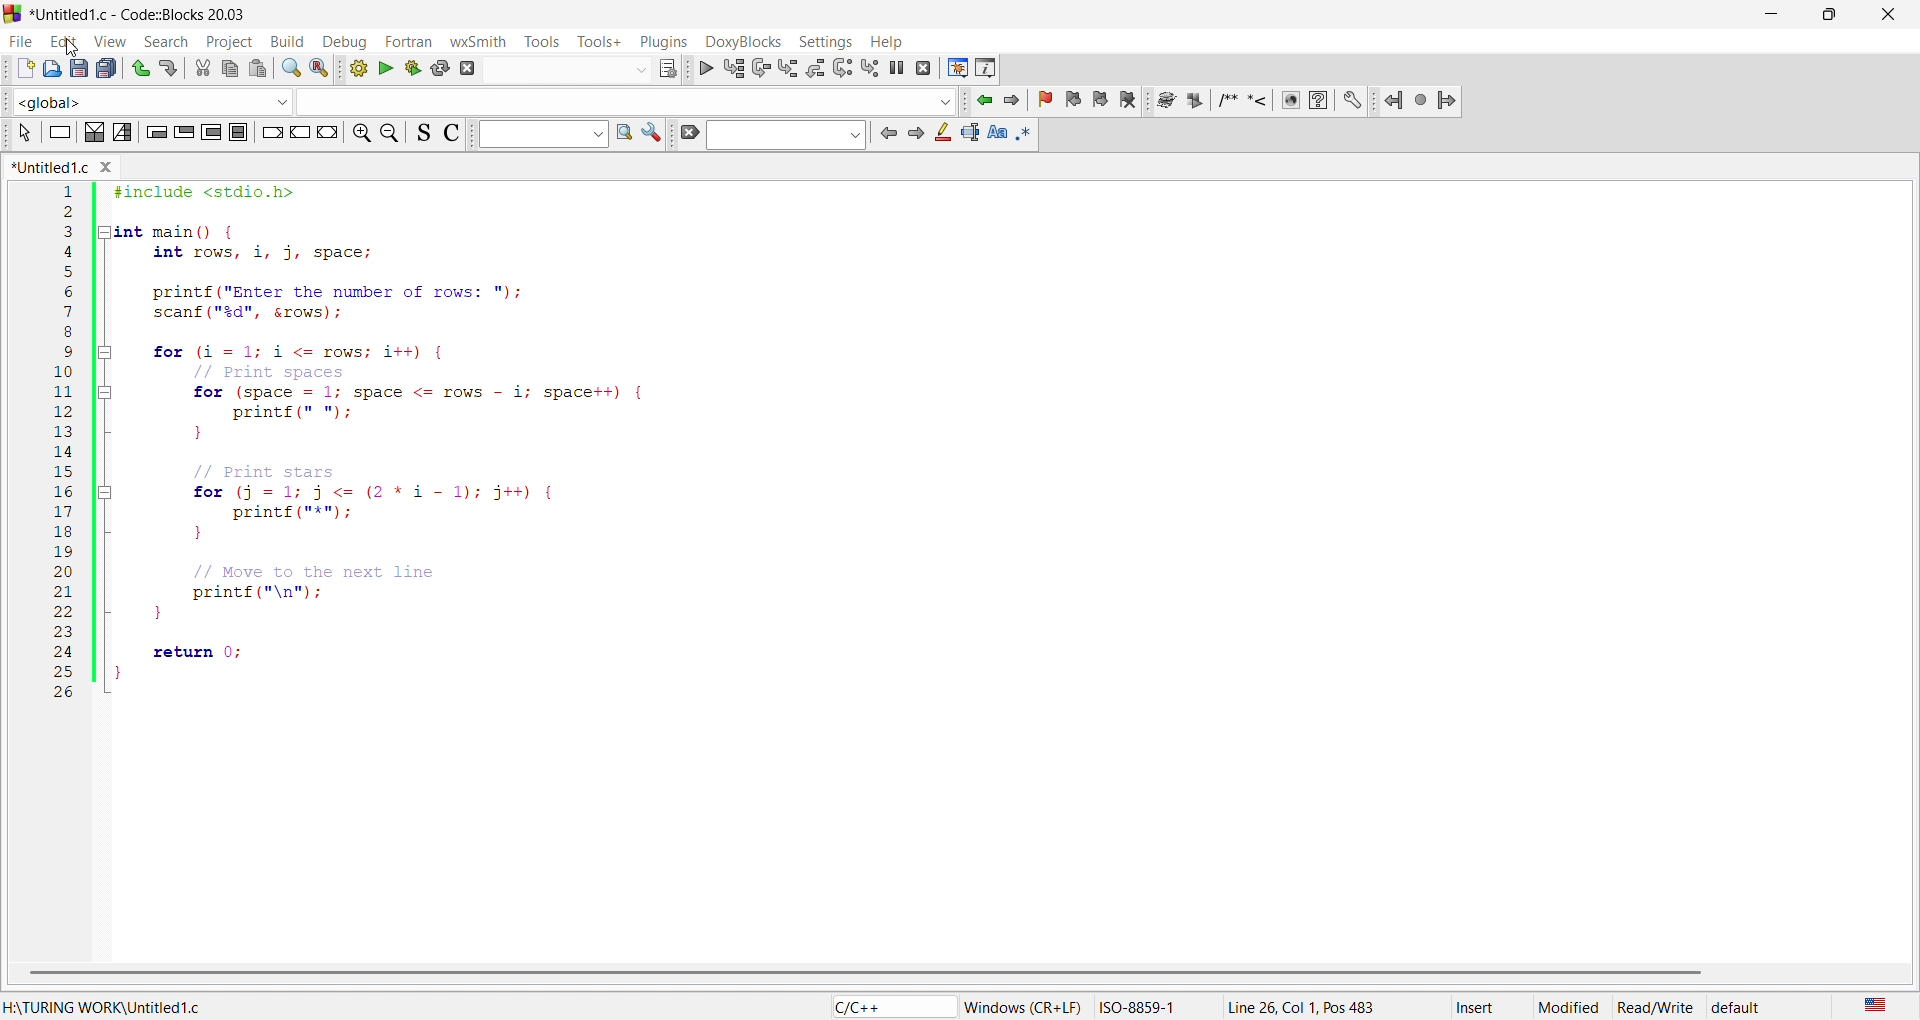 This screenshot has width=1920, height=1020. I want to click on view, so click(113, 36).